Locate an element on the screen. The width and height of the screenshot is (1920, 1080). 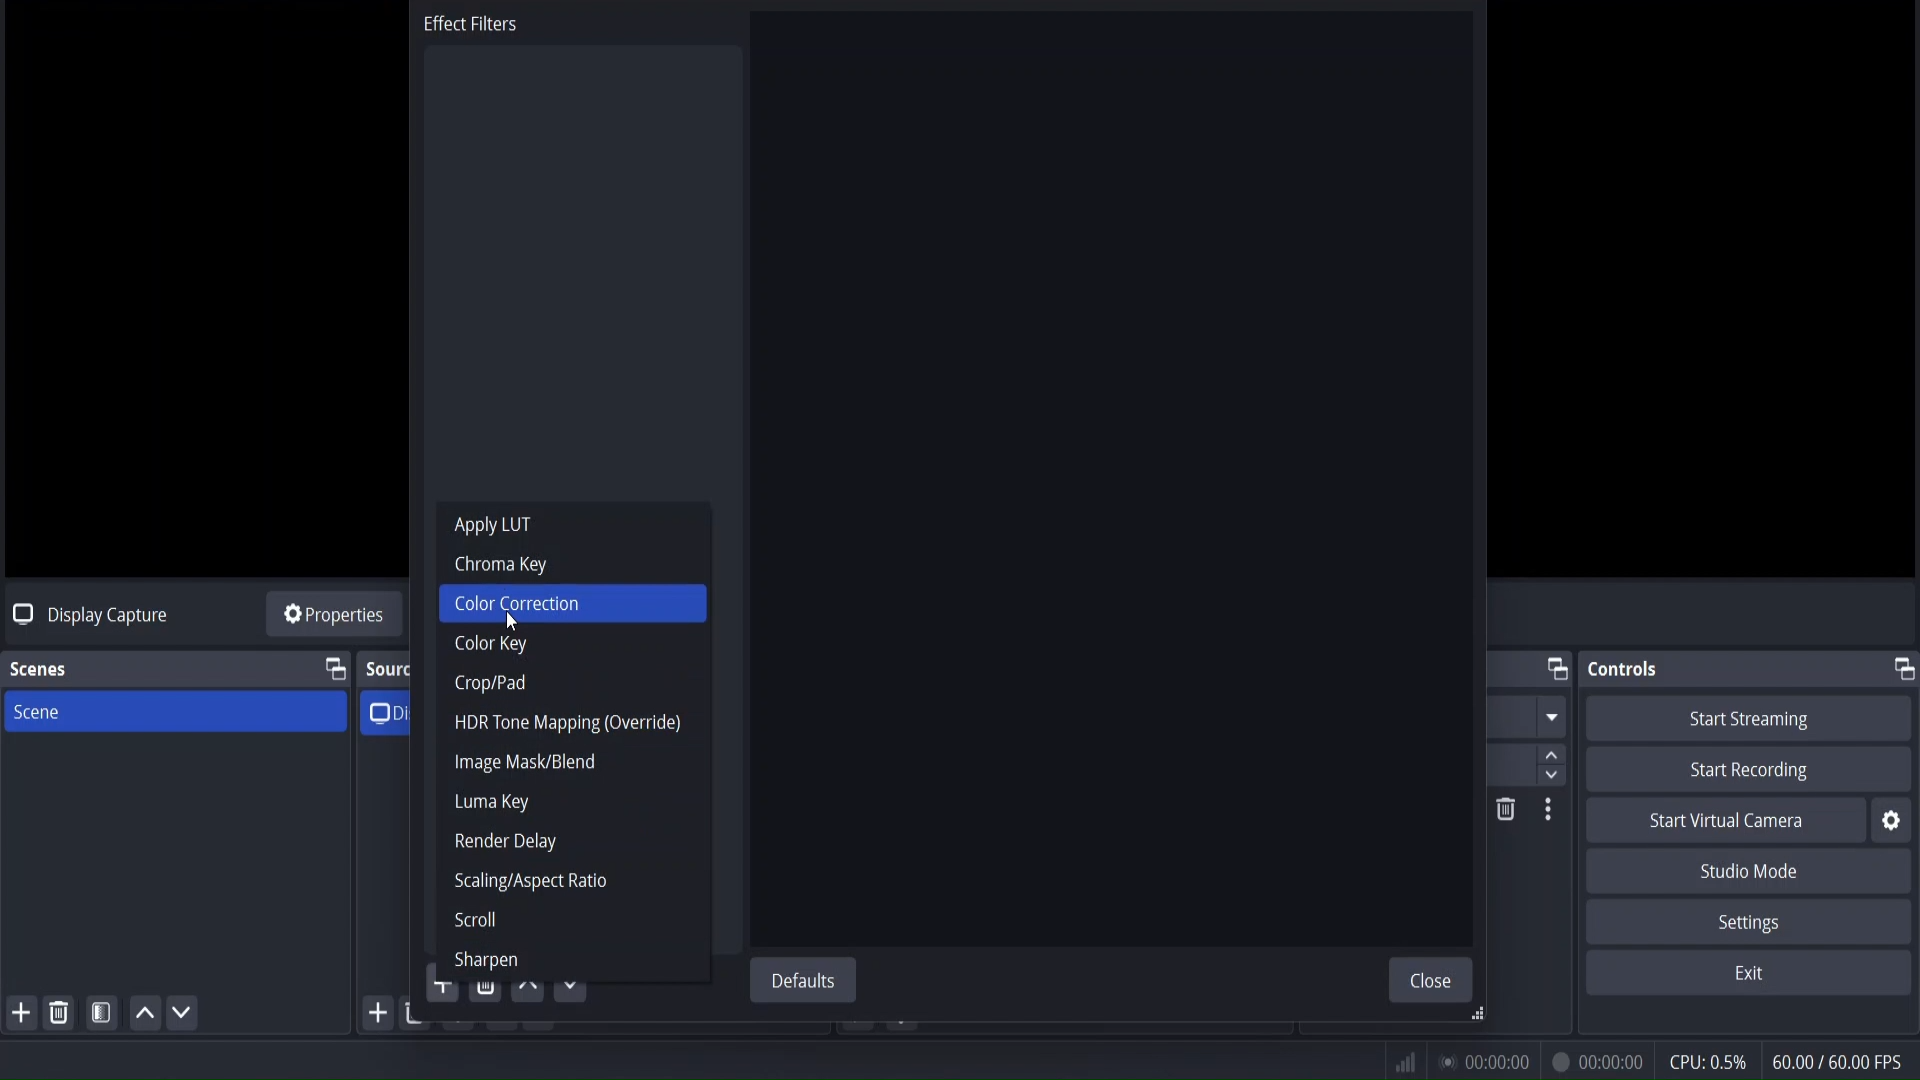
defaults is located at coordinates (807, 981).